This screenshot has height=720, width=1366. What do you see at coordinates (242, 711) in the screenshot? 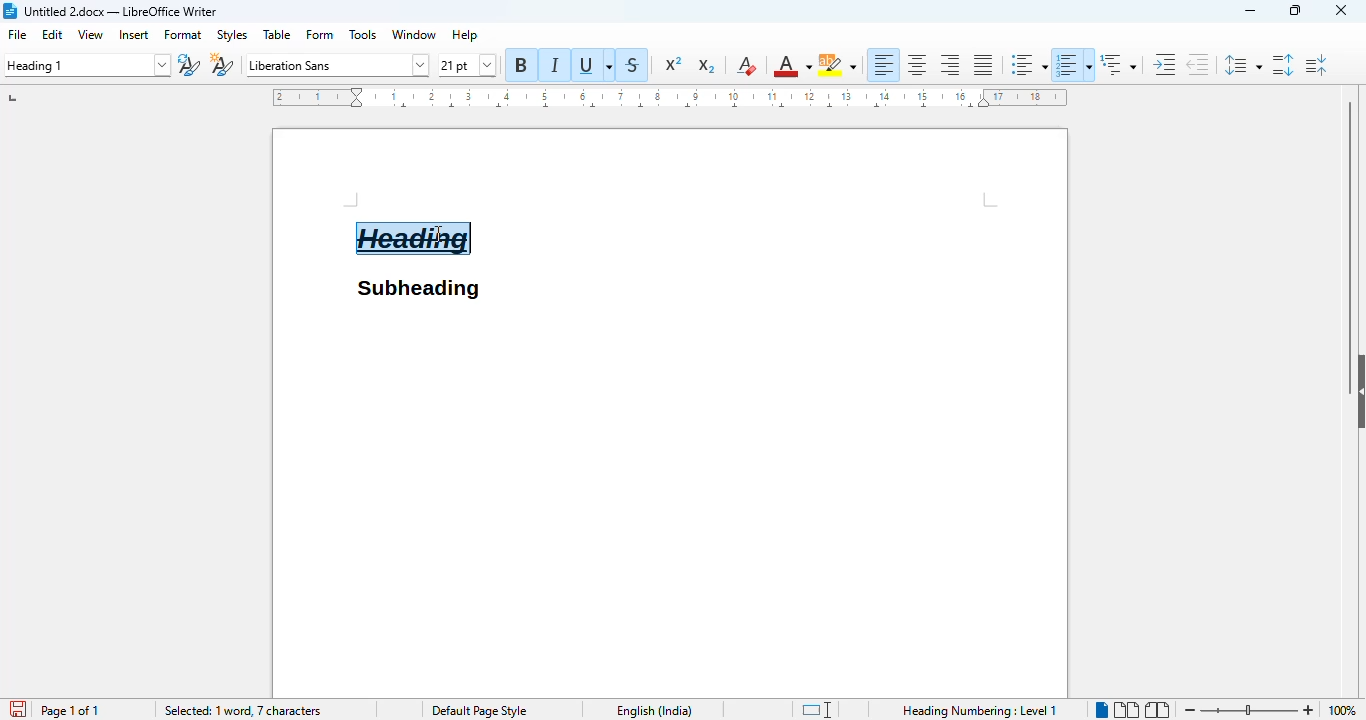
I see `selected: 1 word, 7 characters` at bounding box center [242, 711].